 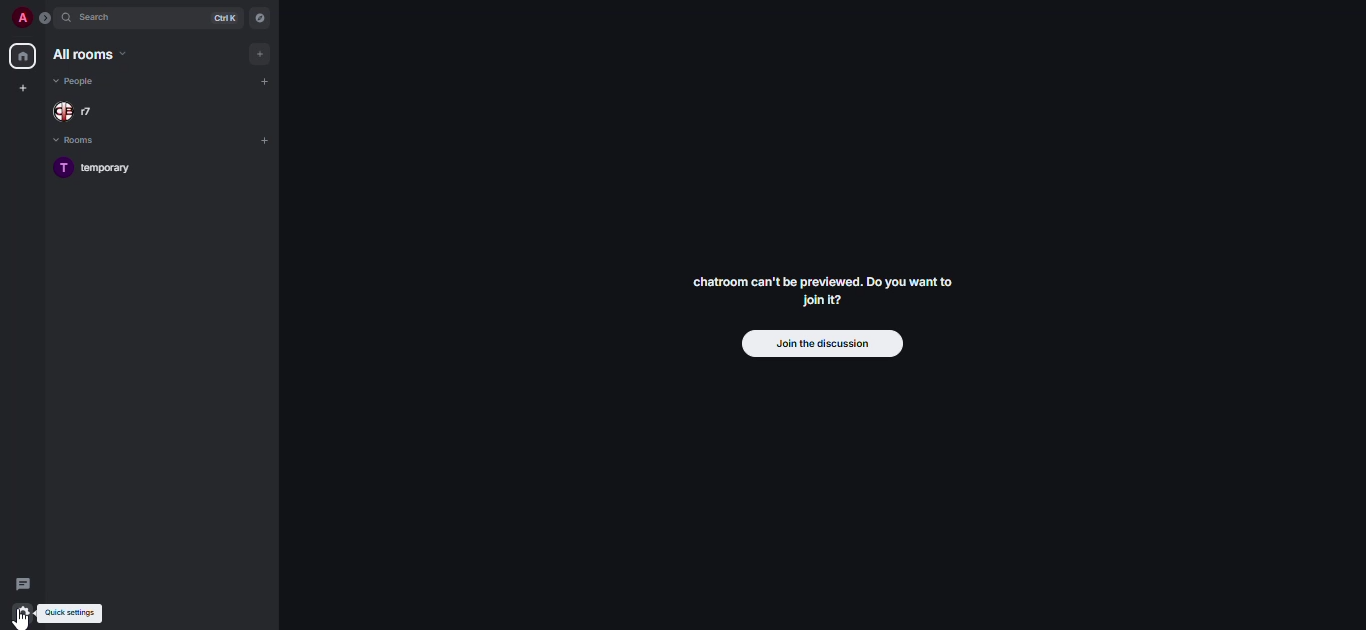 What do you see at coordinates (90, 54) in the screenshot?
I see `all rooms` at bounding box center [90, 54].